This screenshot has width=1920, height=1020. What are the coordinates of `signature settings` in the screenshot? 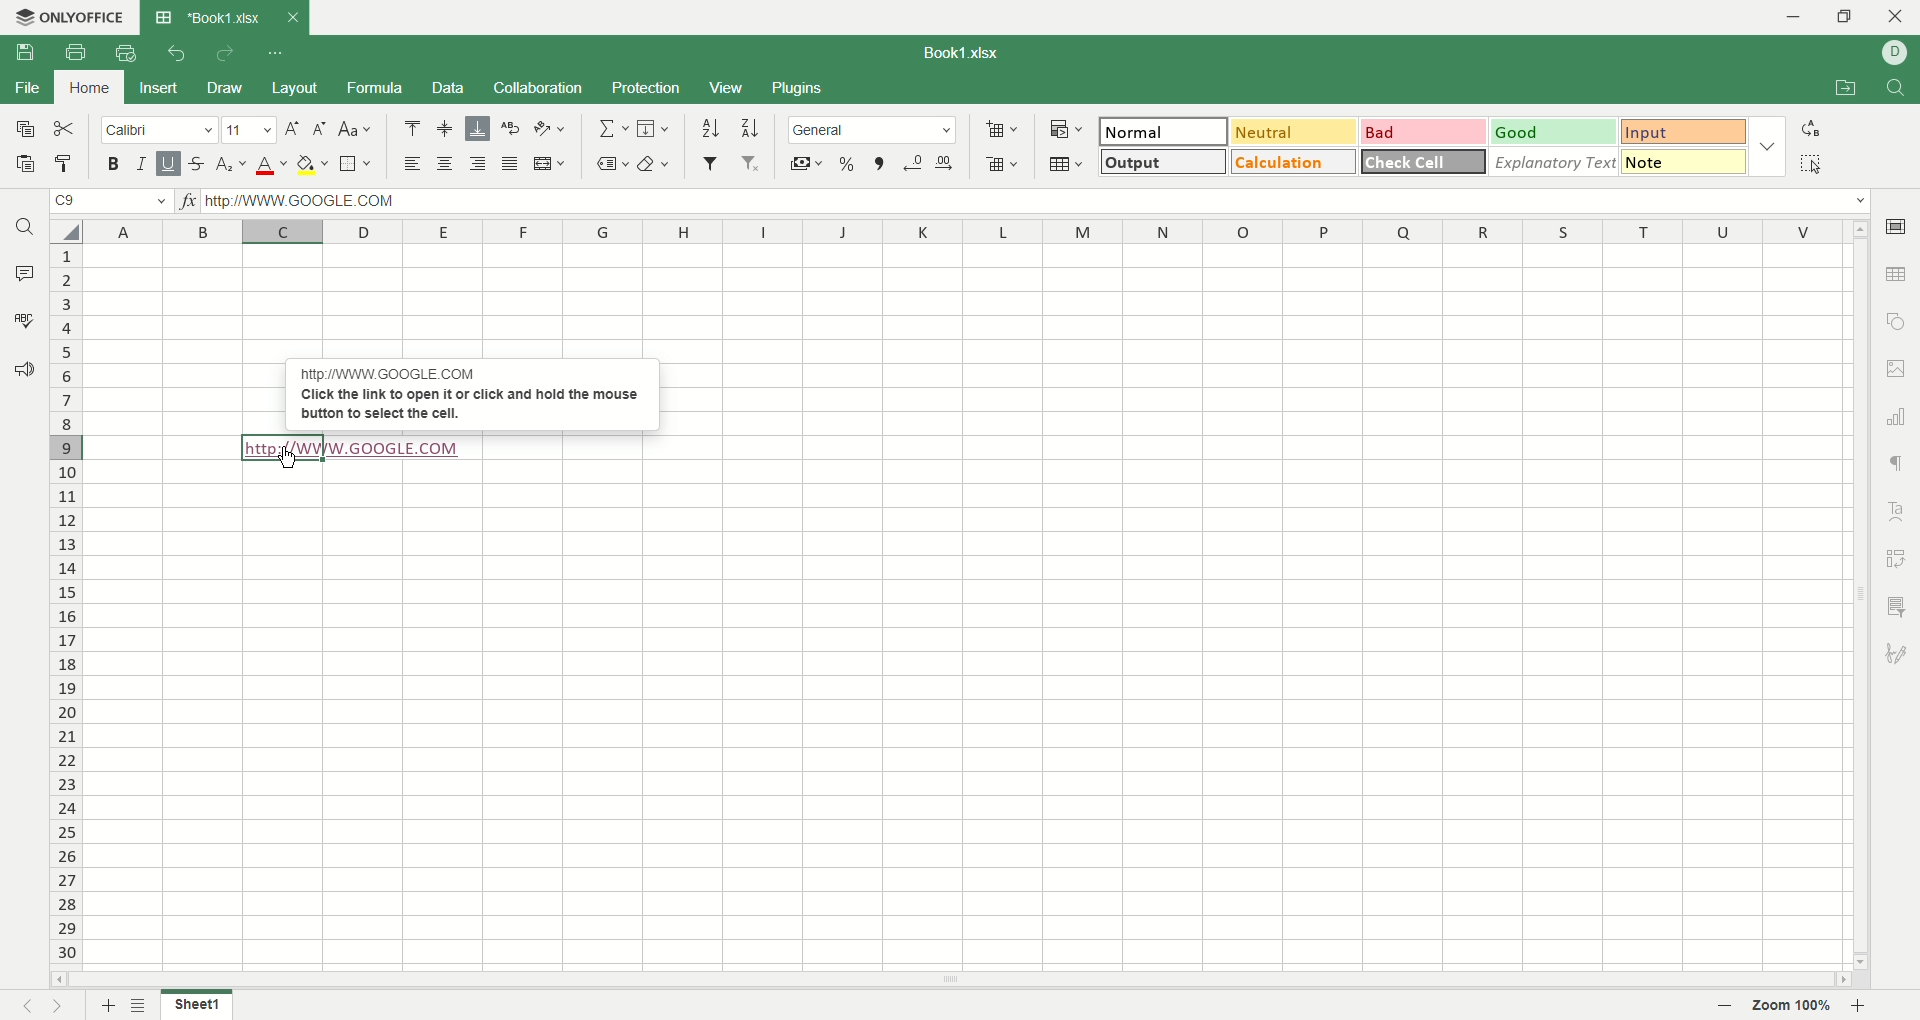 It's located at (1898, 655).